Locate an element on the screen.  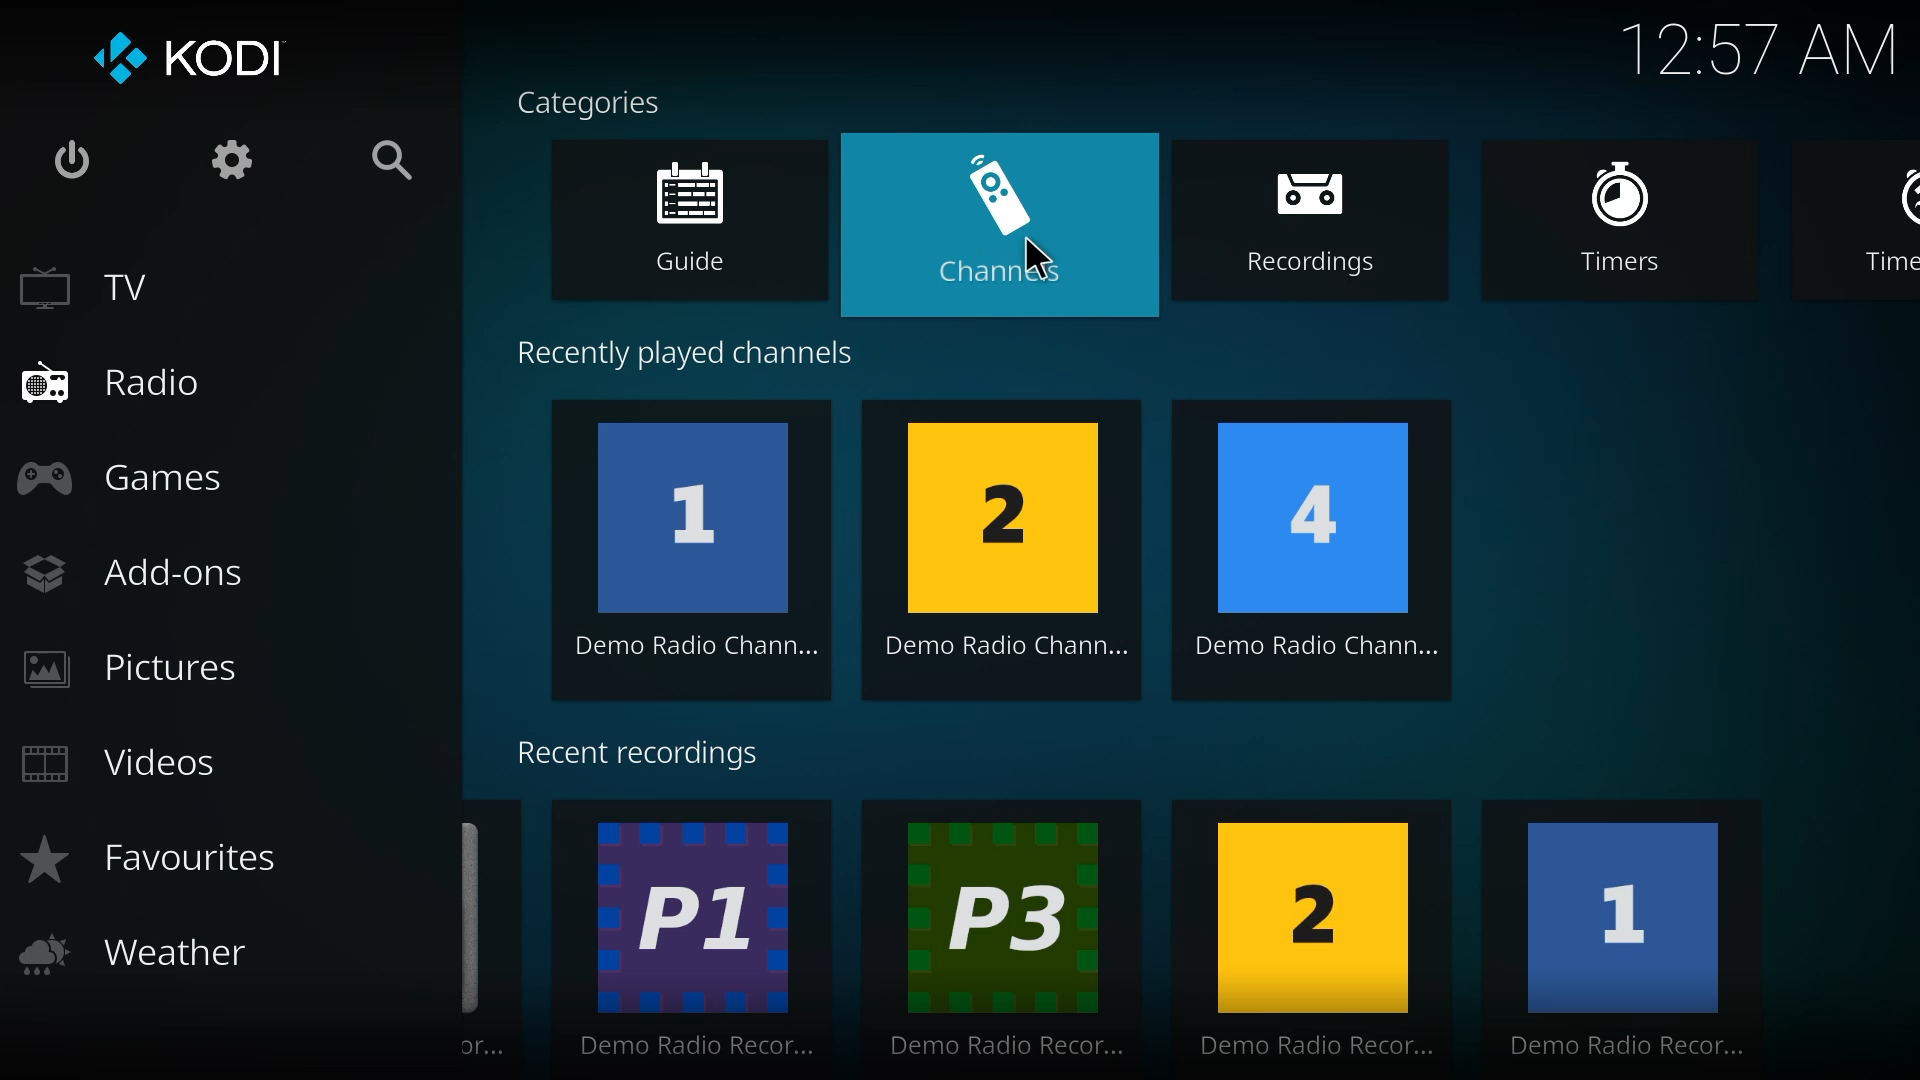
channels is located at coordinates (1009, 223).